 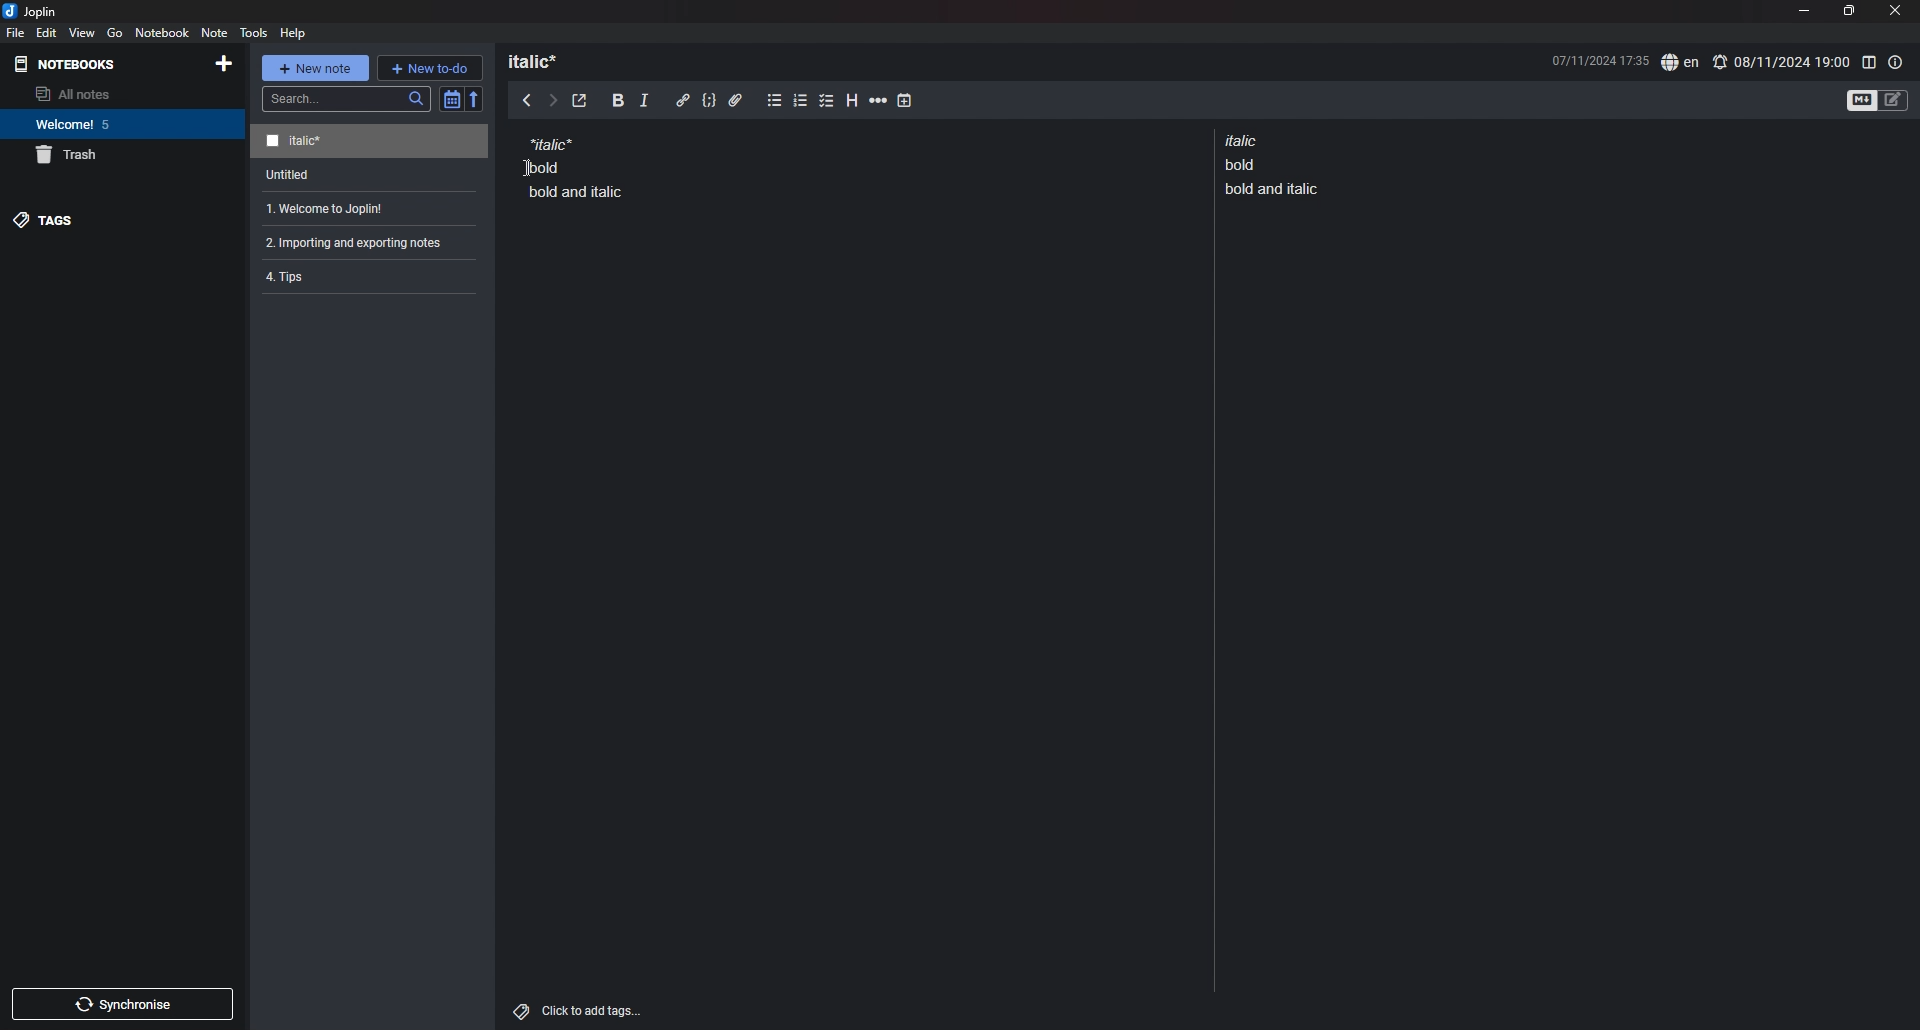 What do you see at coordinates (369, 142) in the screenshot?
I see `note` at bounding box center [369, 142].